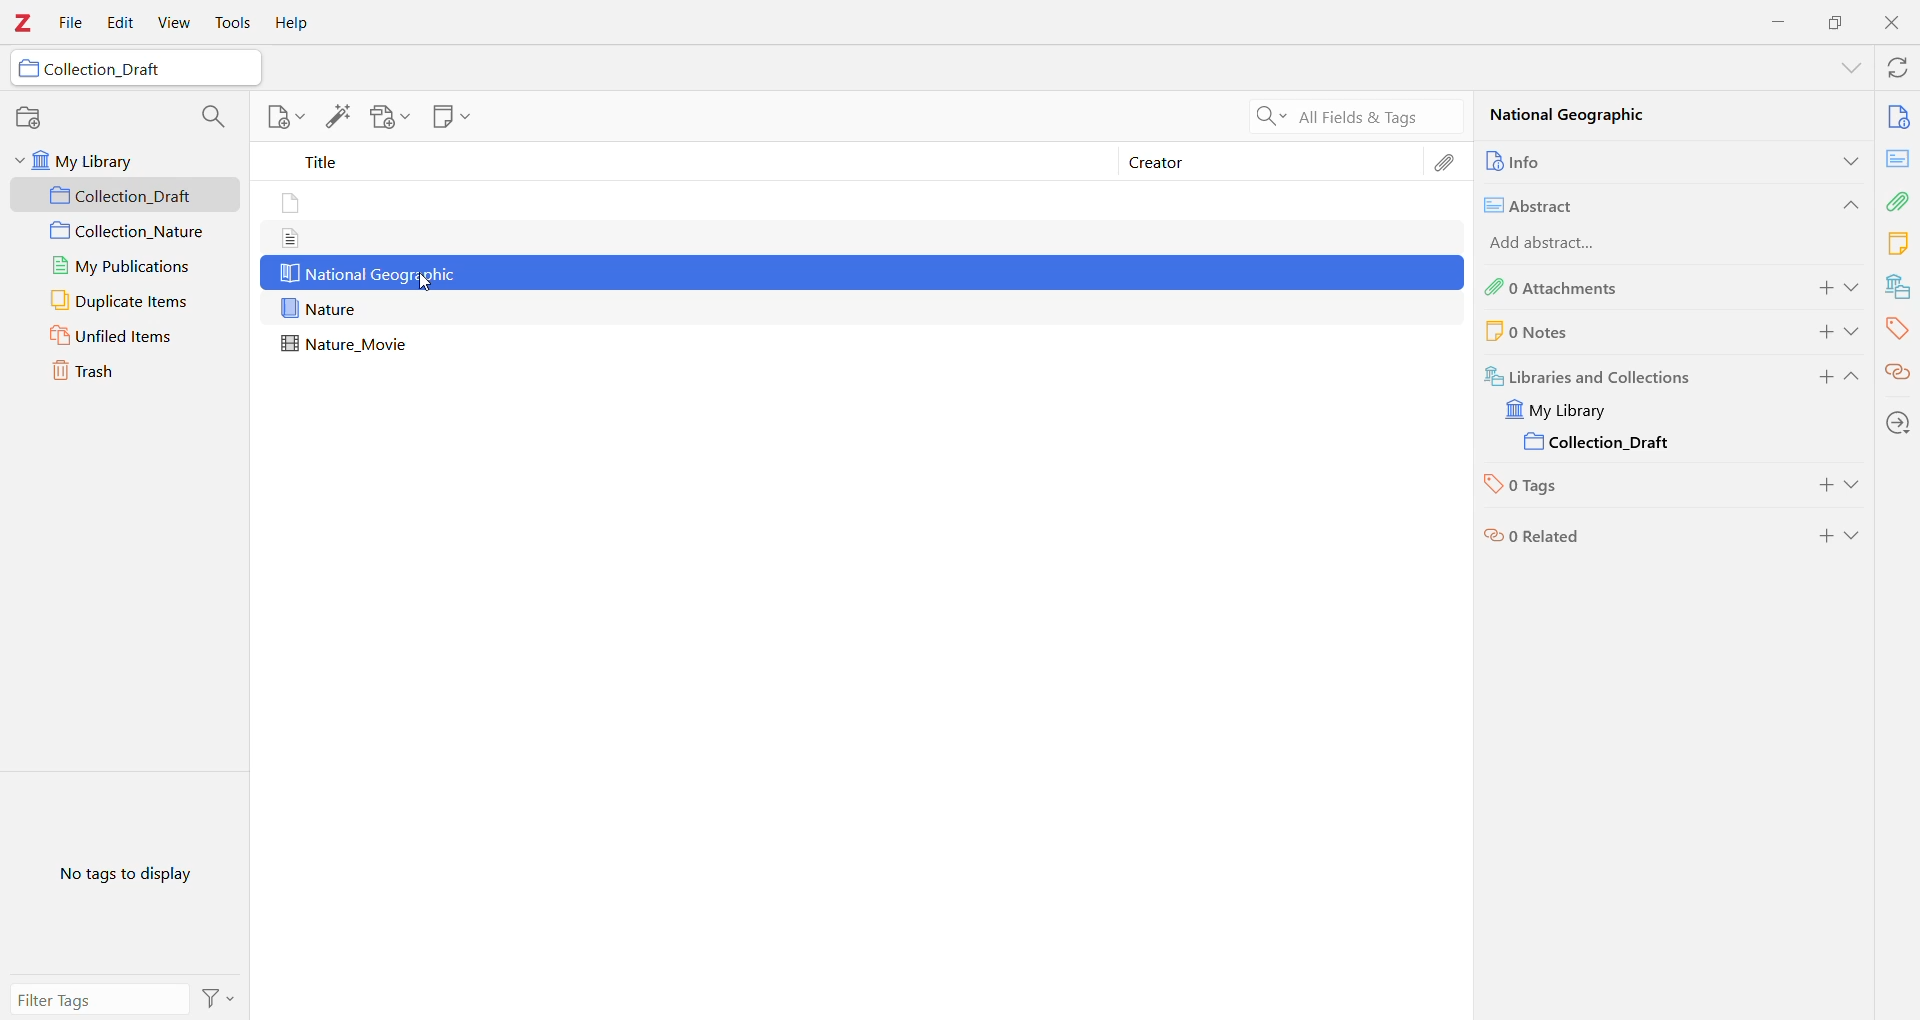  What do you see at coordinates (1584, 118) in the screenshot?
I see `Selected Item Title` at bounding box center [1584, 118].